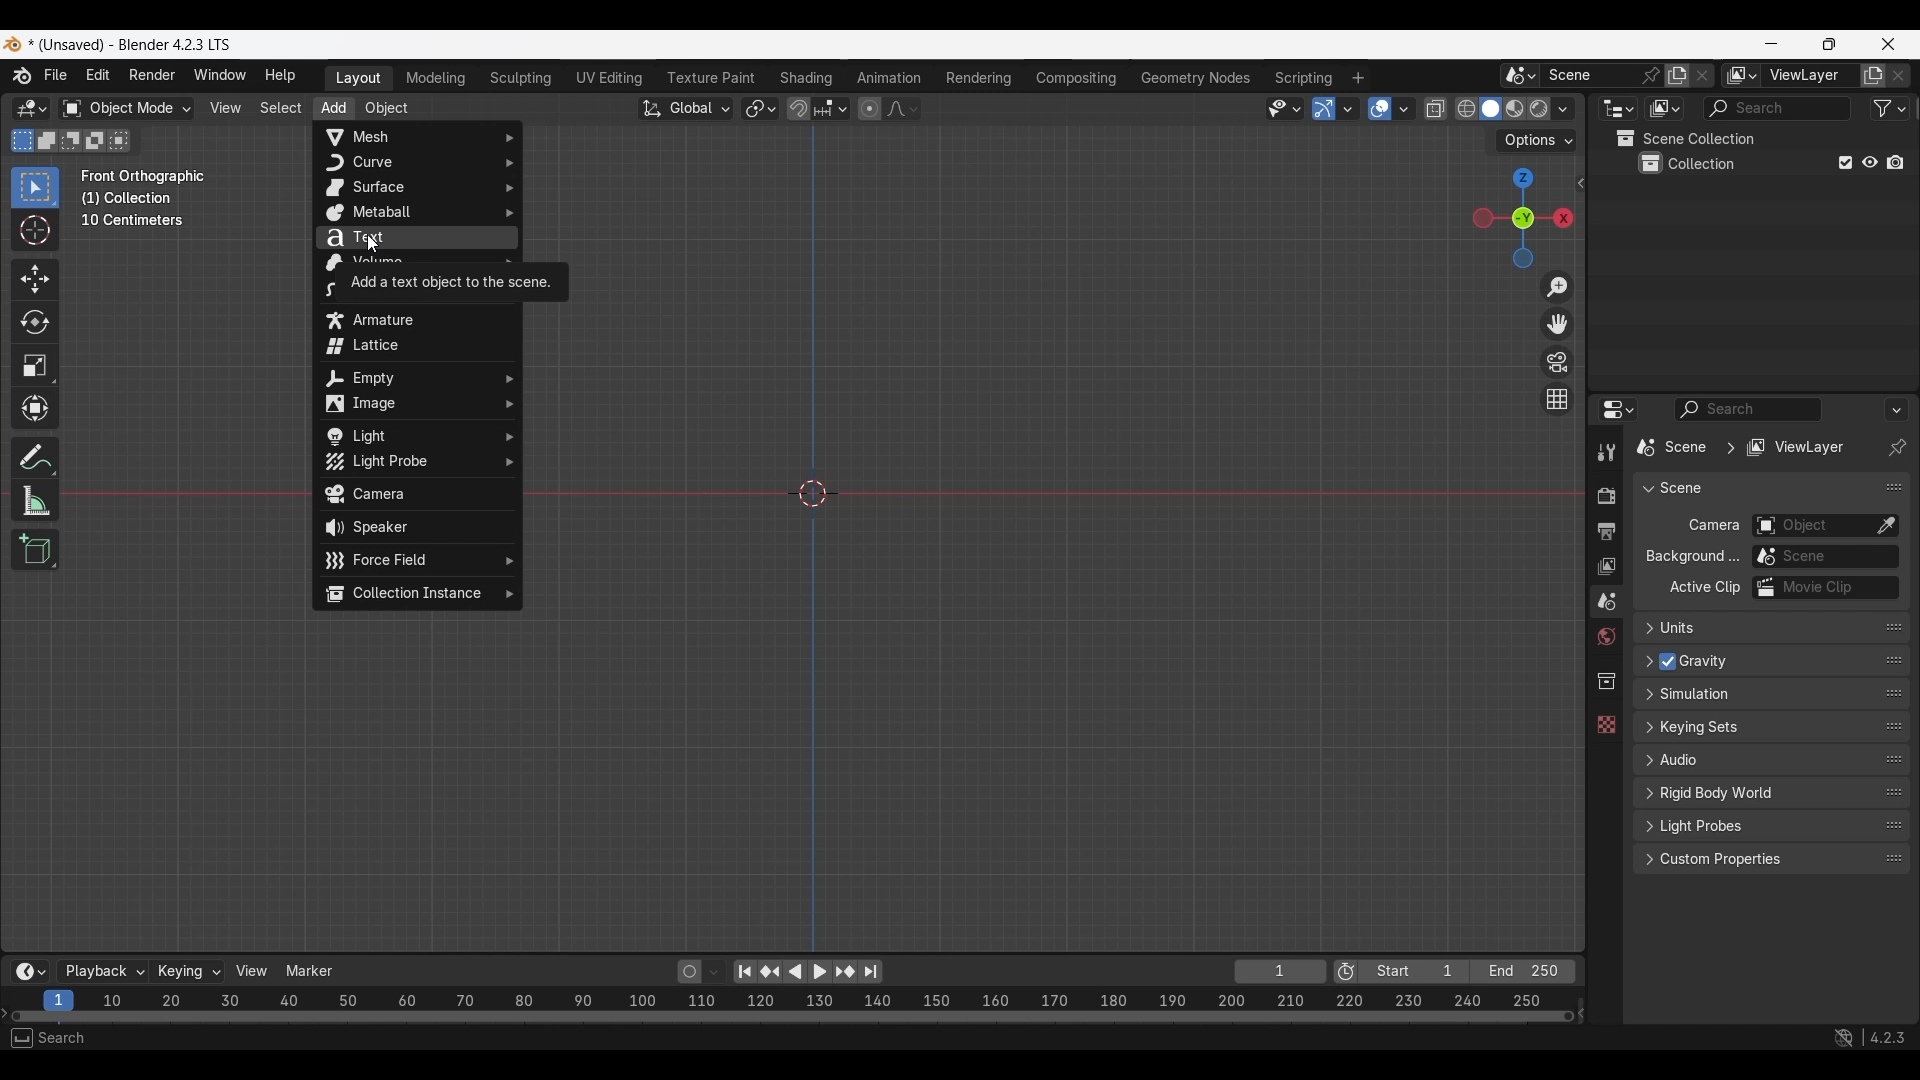 The width and height of the screenshot is (1920, 1080). Describe the element at coordinates (1895, 793) in the screenshot. I see `Change order in the list` at that location.